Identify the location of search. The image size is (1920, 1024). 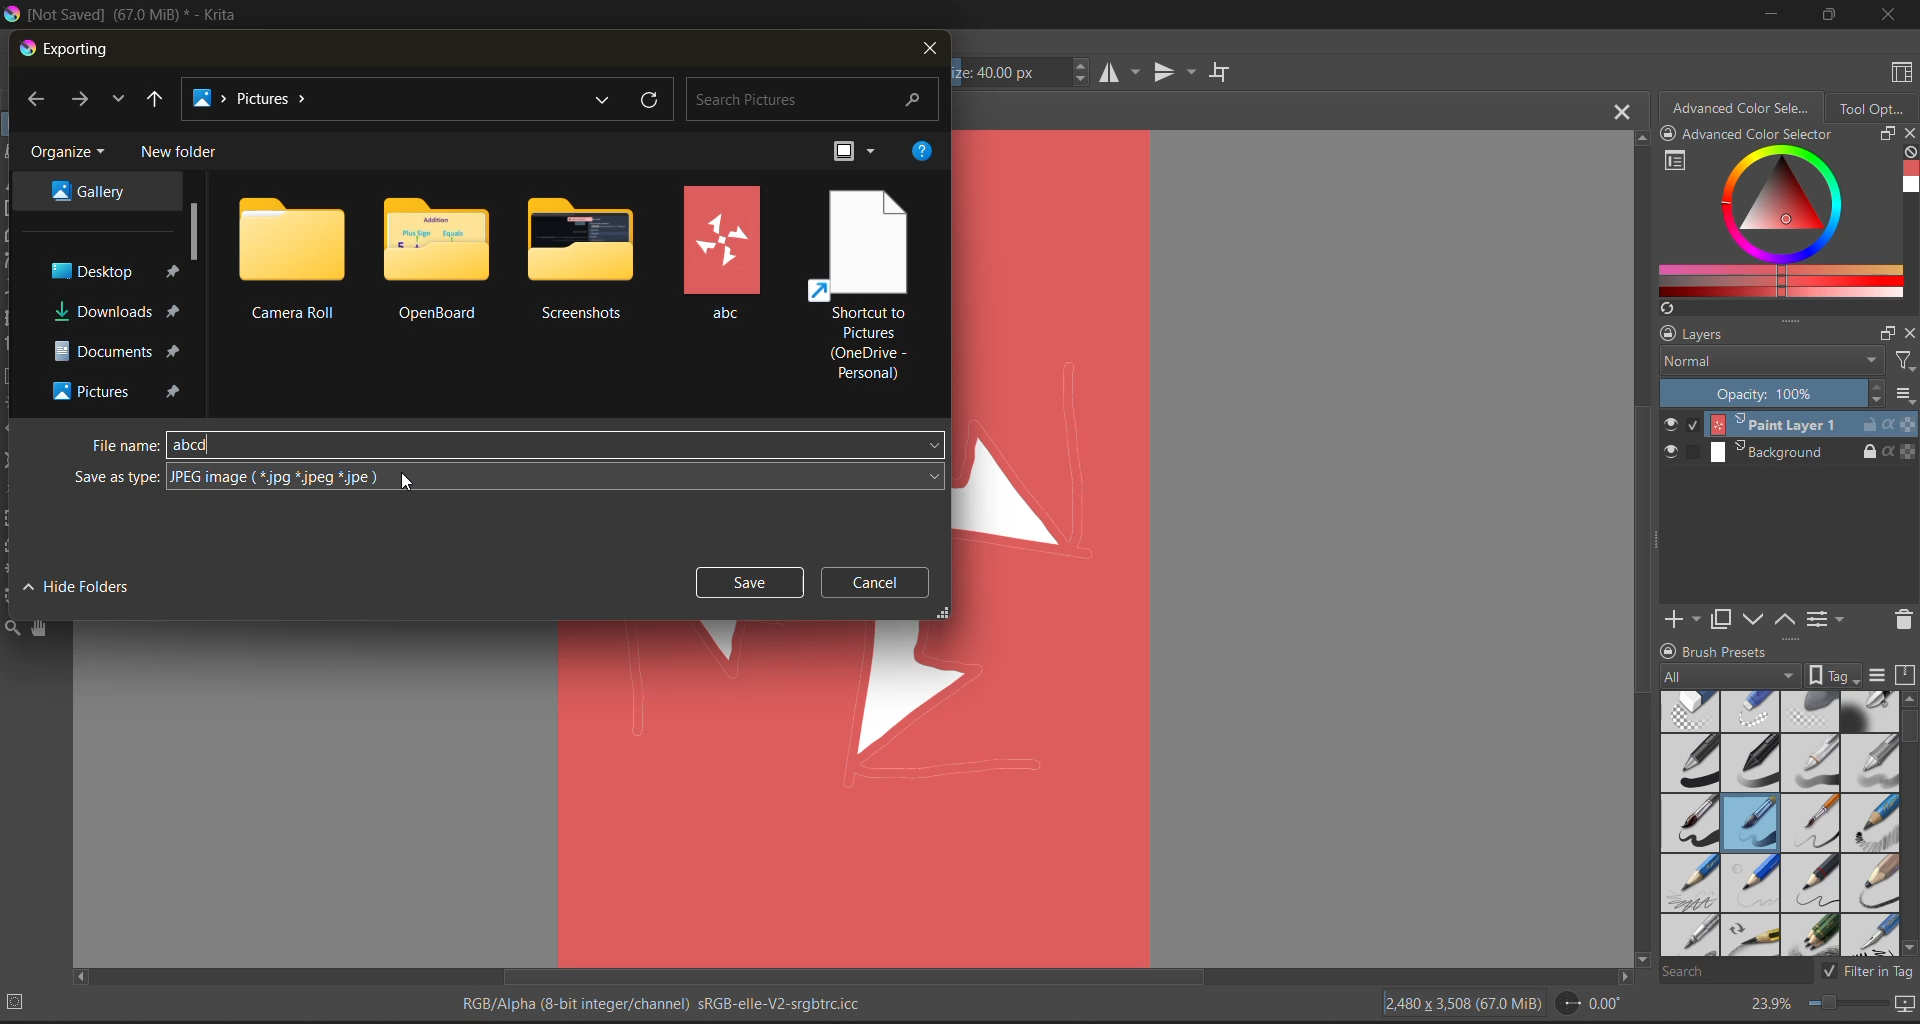
(814, 100).